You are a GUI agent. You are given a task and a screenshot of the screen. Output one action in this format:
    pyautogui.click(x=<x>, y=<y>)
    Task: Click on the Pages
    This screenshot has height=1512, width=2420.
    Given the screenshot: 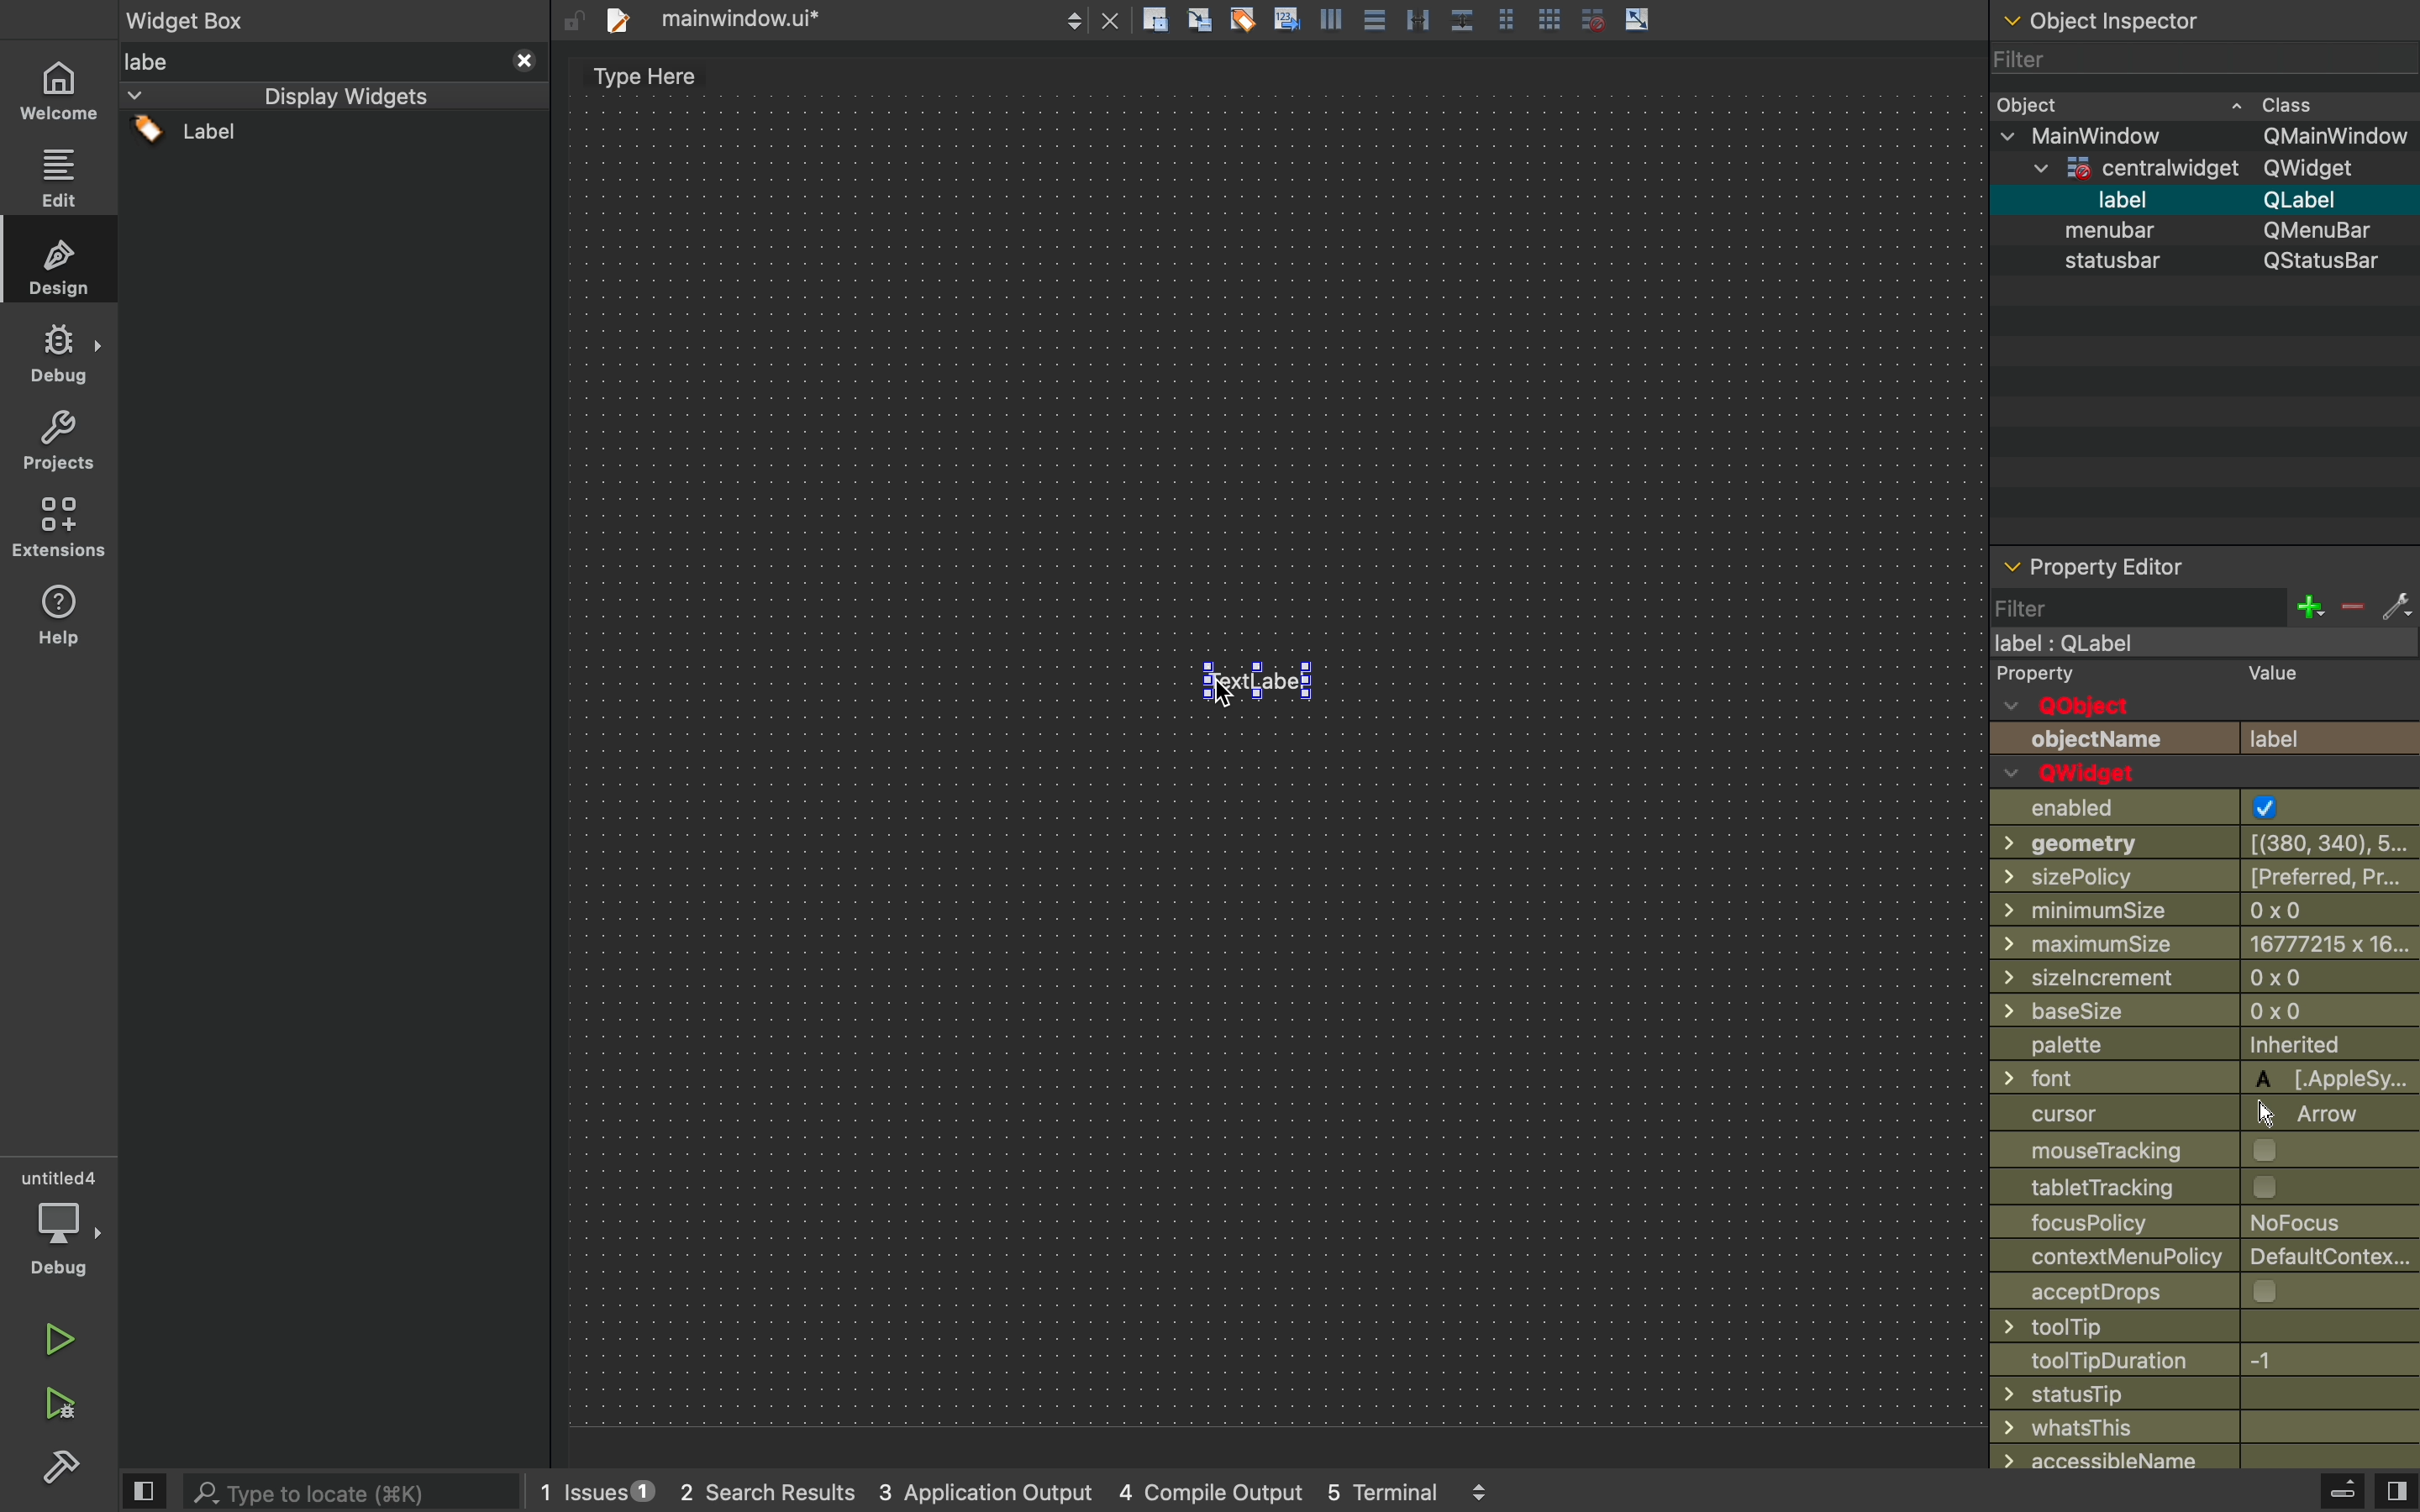 What is the action you would take?
    pyautogui.click(x=1512, y=17)
    